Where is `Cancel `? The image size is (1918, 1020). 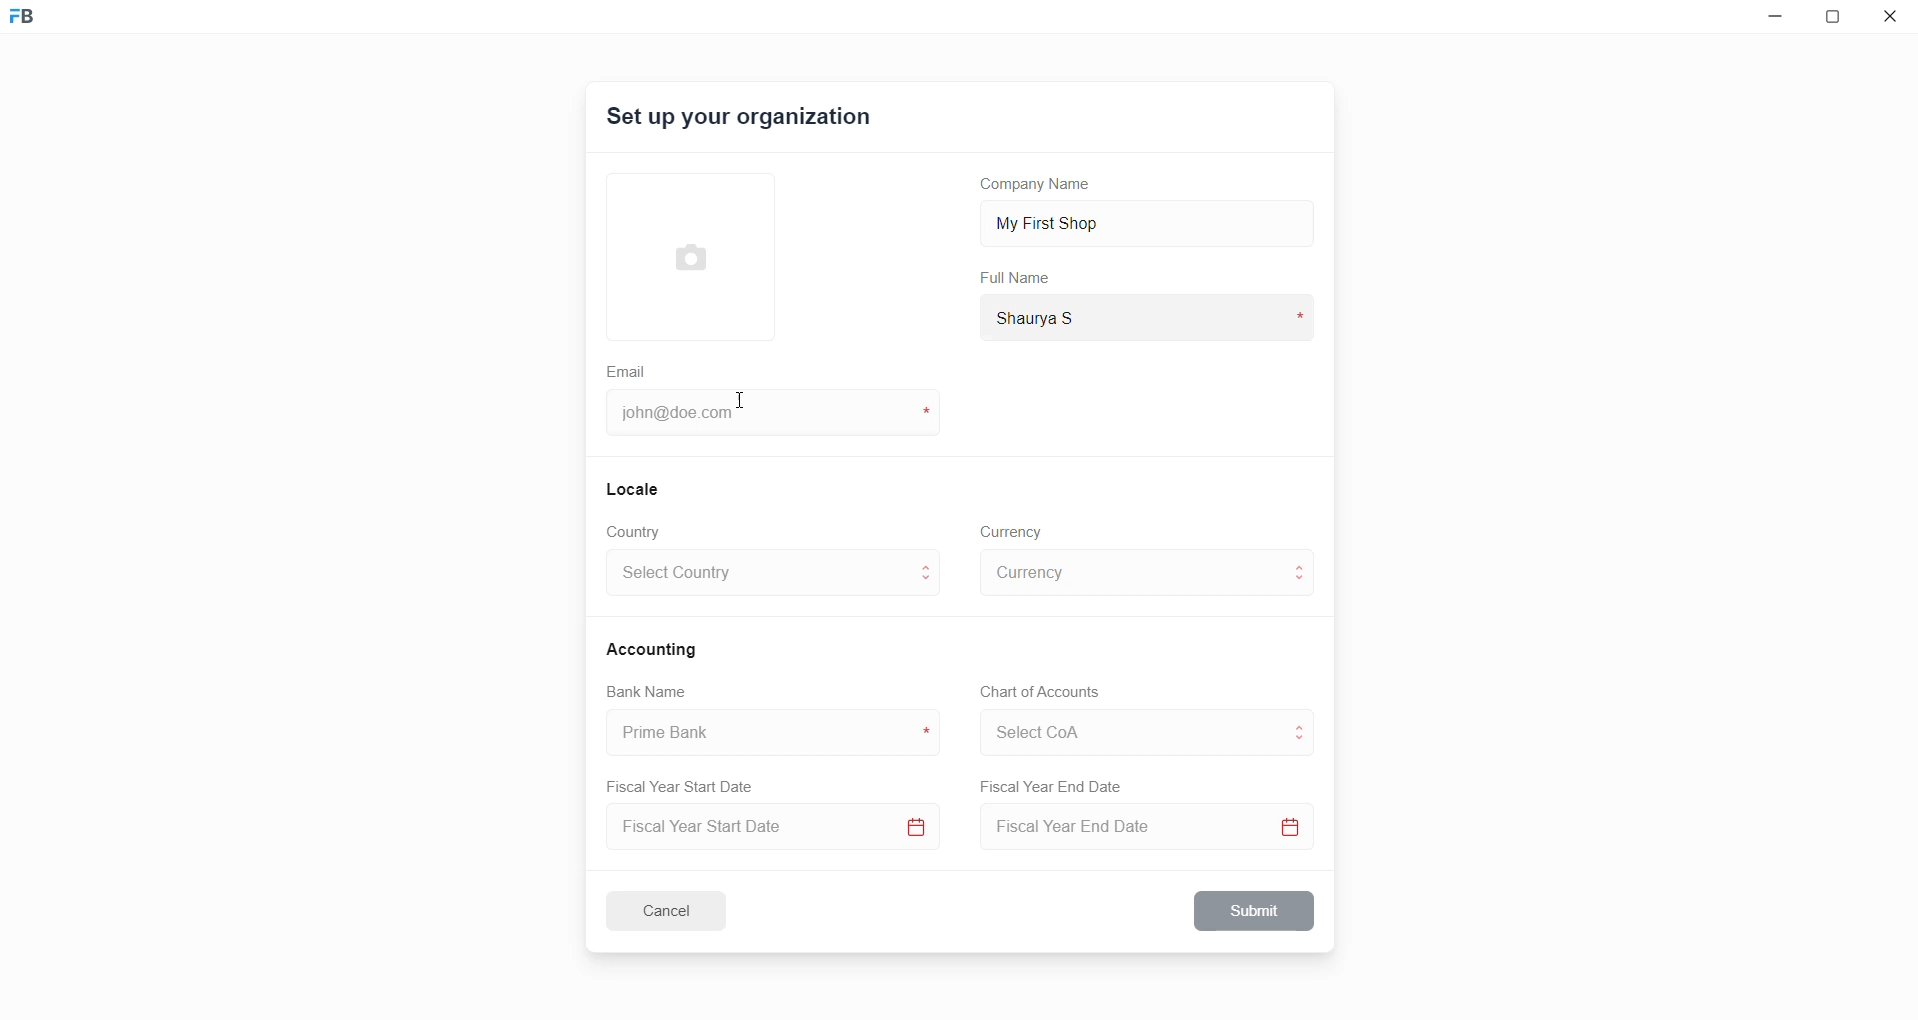
Cancel  is located at coordinates (679, 910).